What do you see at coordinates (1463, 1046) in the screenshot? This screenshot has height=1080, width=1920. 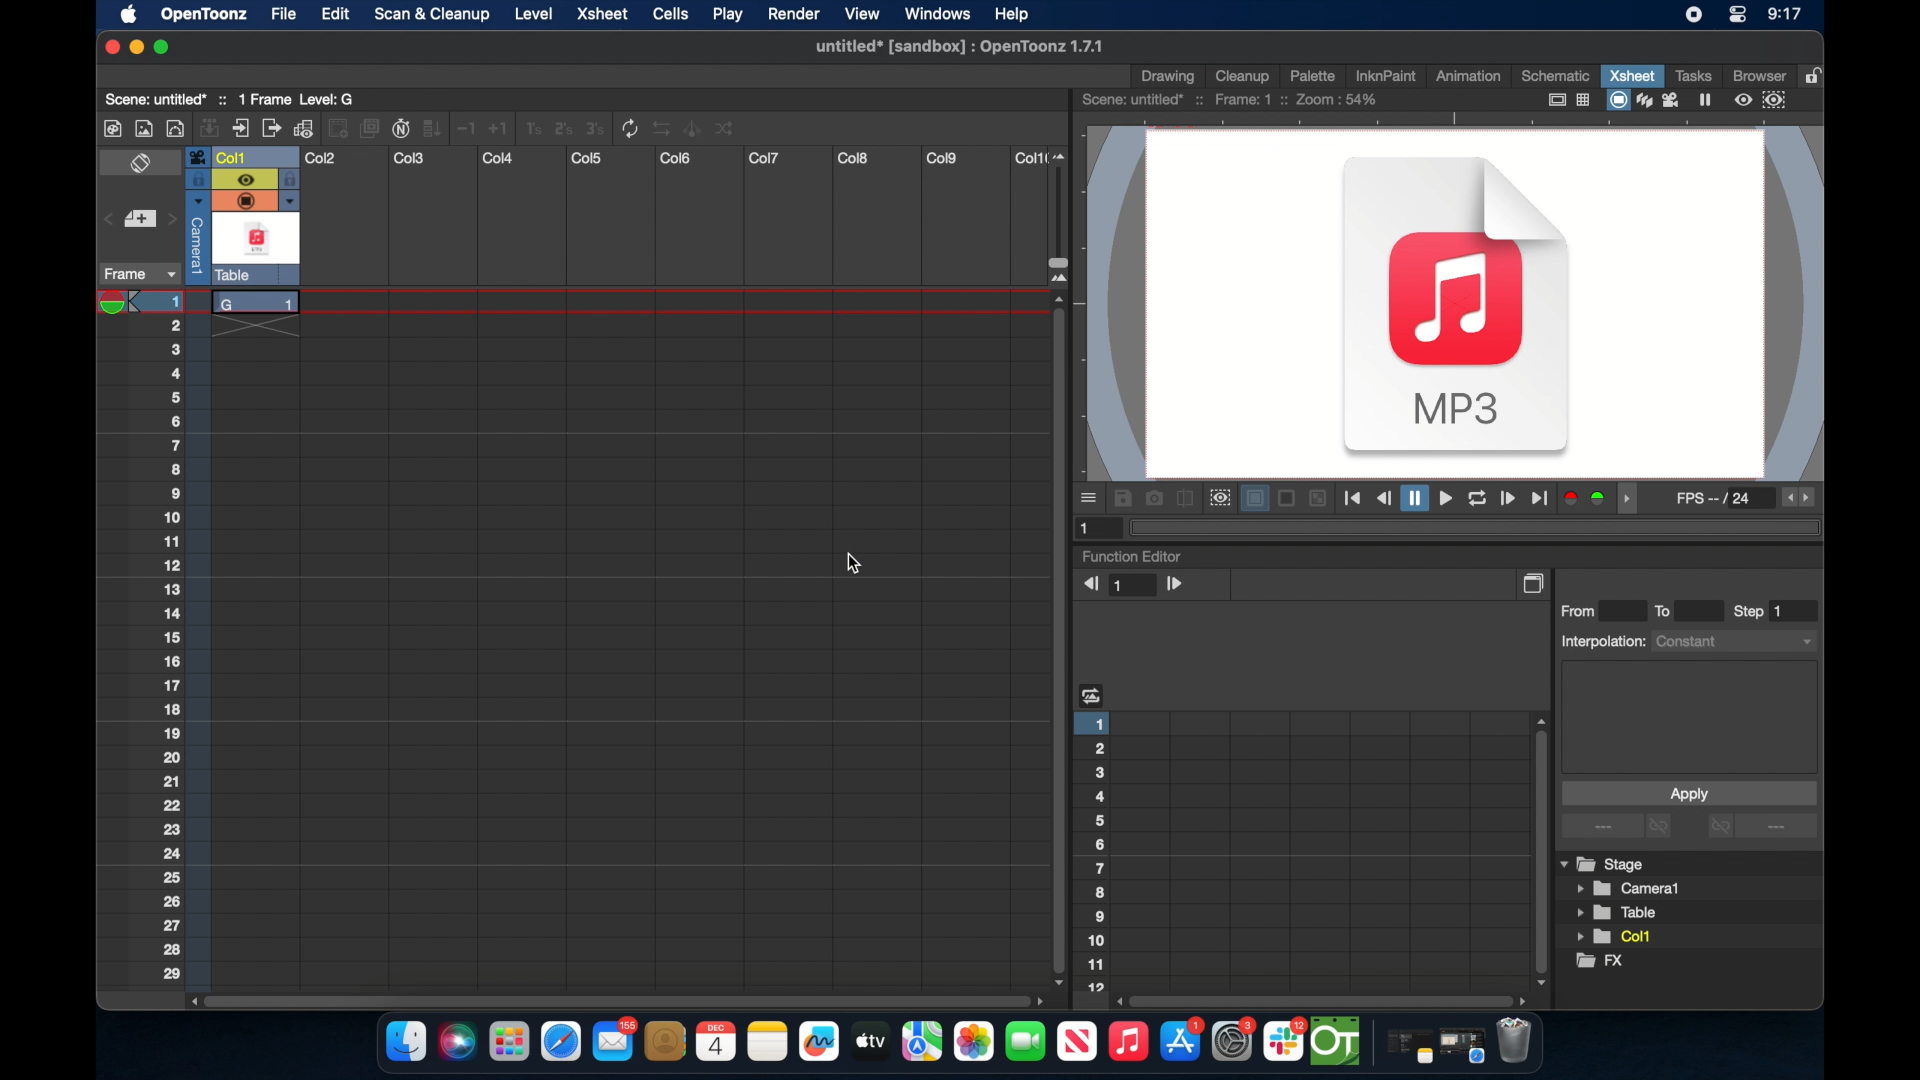 I see `safari` at bounding box center [1463, 1046].